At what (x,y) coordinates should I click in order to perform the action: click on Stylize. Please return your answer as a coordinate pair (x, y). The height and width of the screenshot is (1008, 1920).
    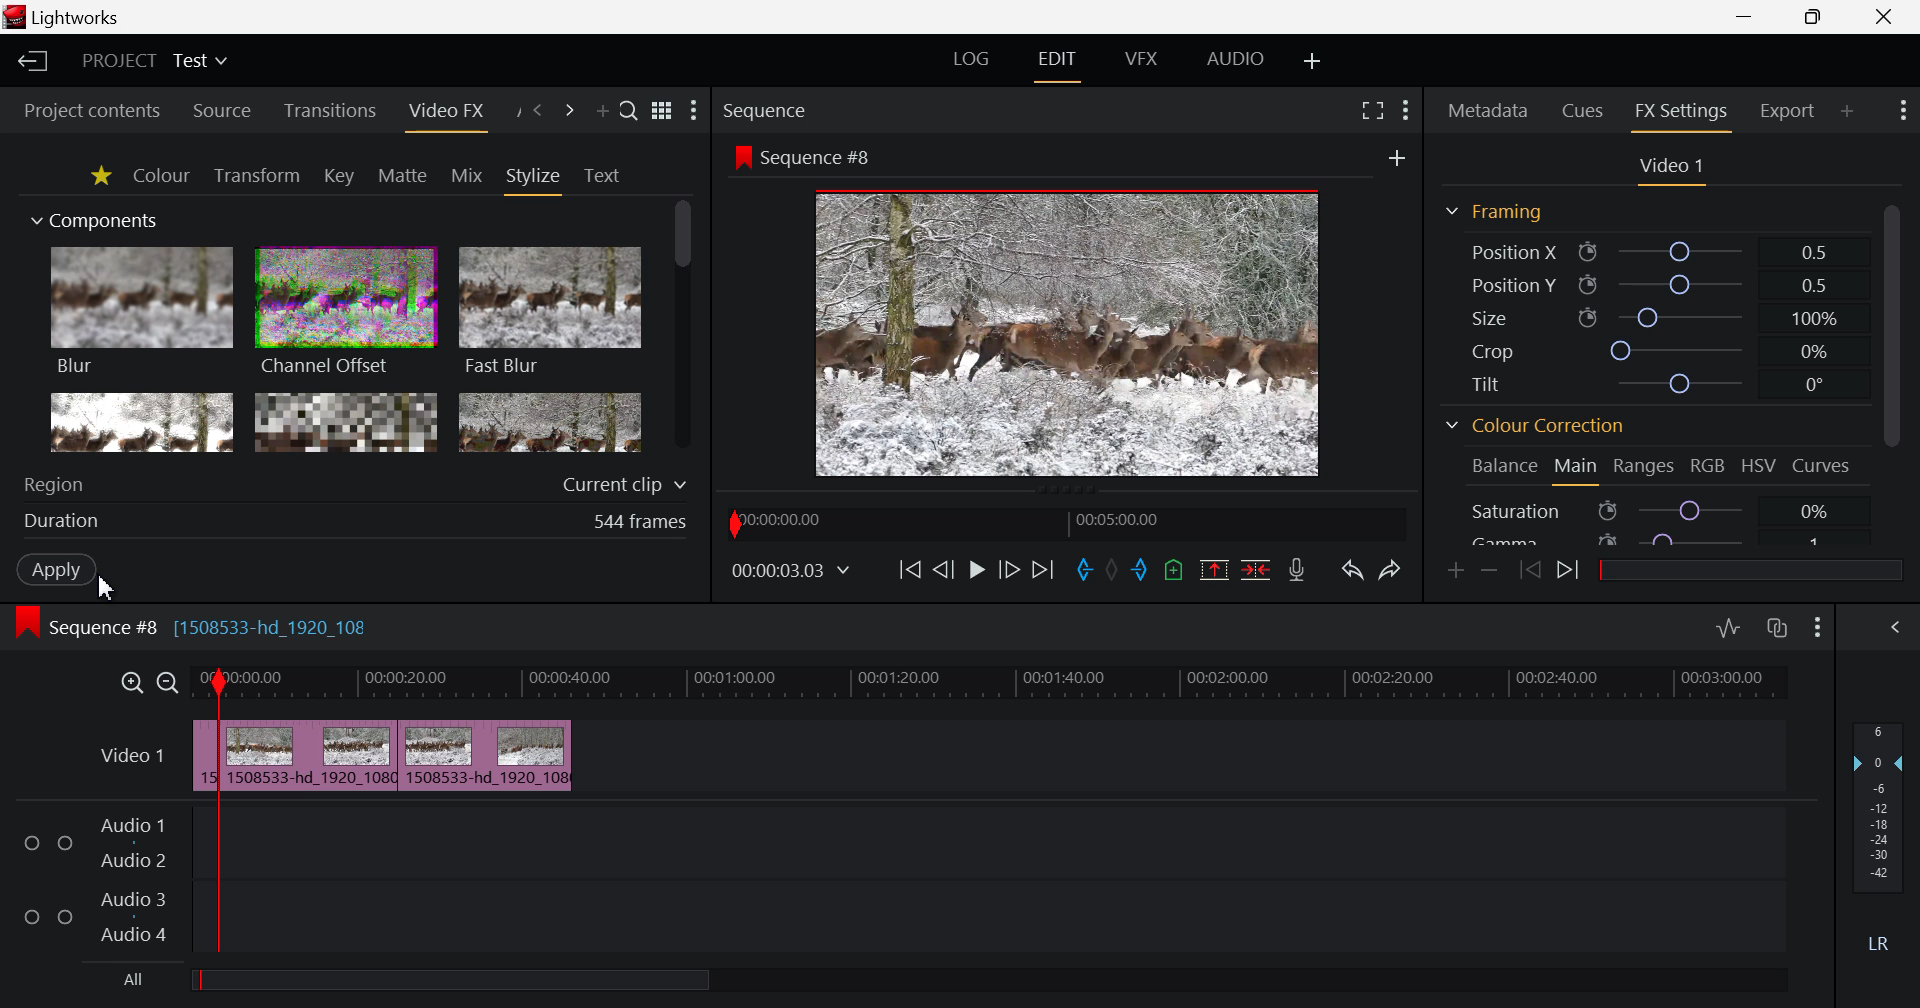
    Looking at the image, I should click on (535, 179).